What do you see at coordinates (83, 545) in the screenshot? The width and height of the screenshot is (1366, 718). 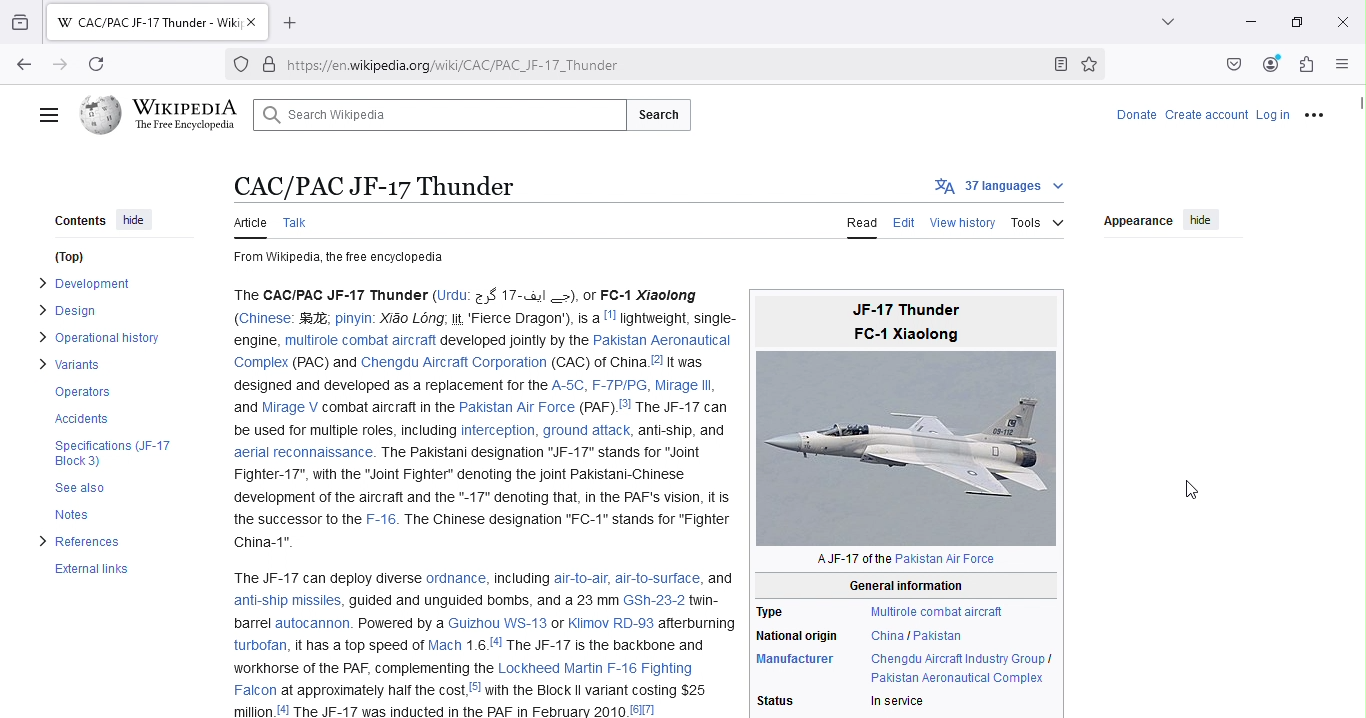 I see `> References` at bounding box center [83, 545].